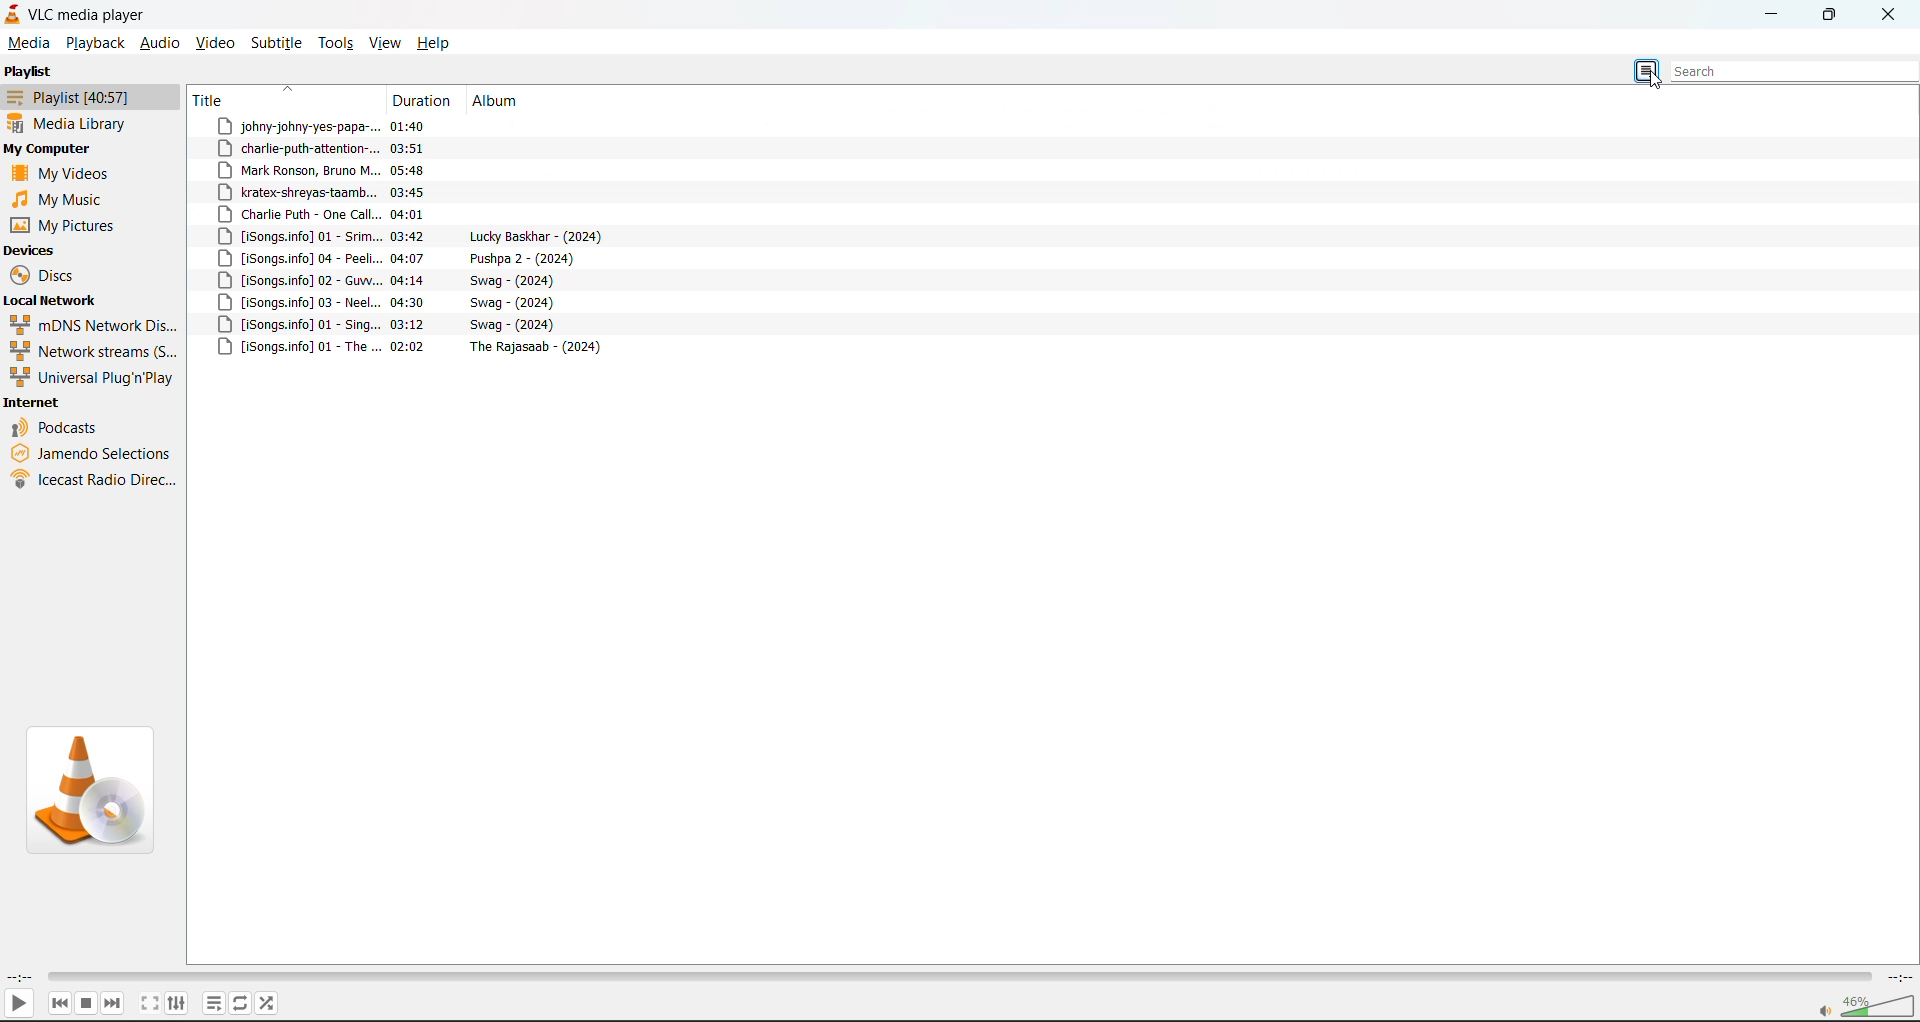 This screenshot has width=1920, height=1022. What do you see at coordinates (157, 45) in the screenshot?
I see `audio` at bounding box center [157, 45].